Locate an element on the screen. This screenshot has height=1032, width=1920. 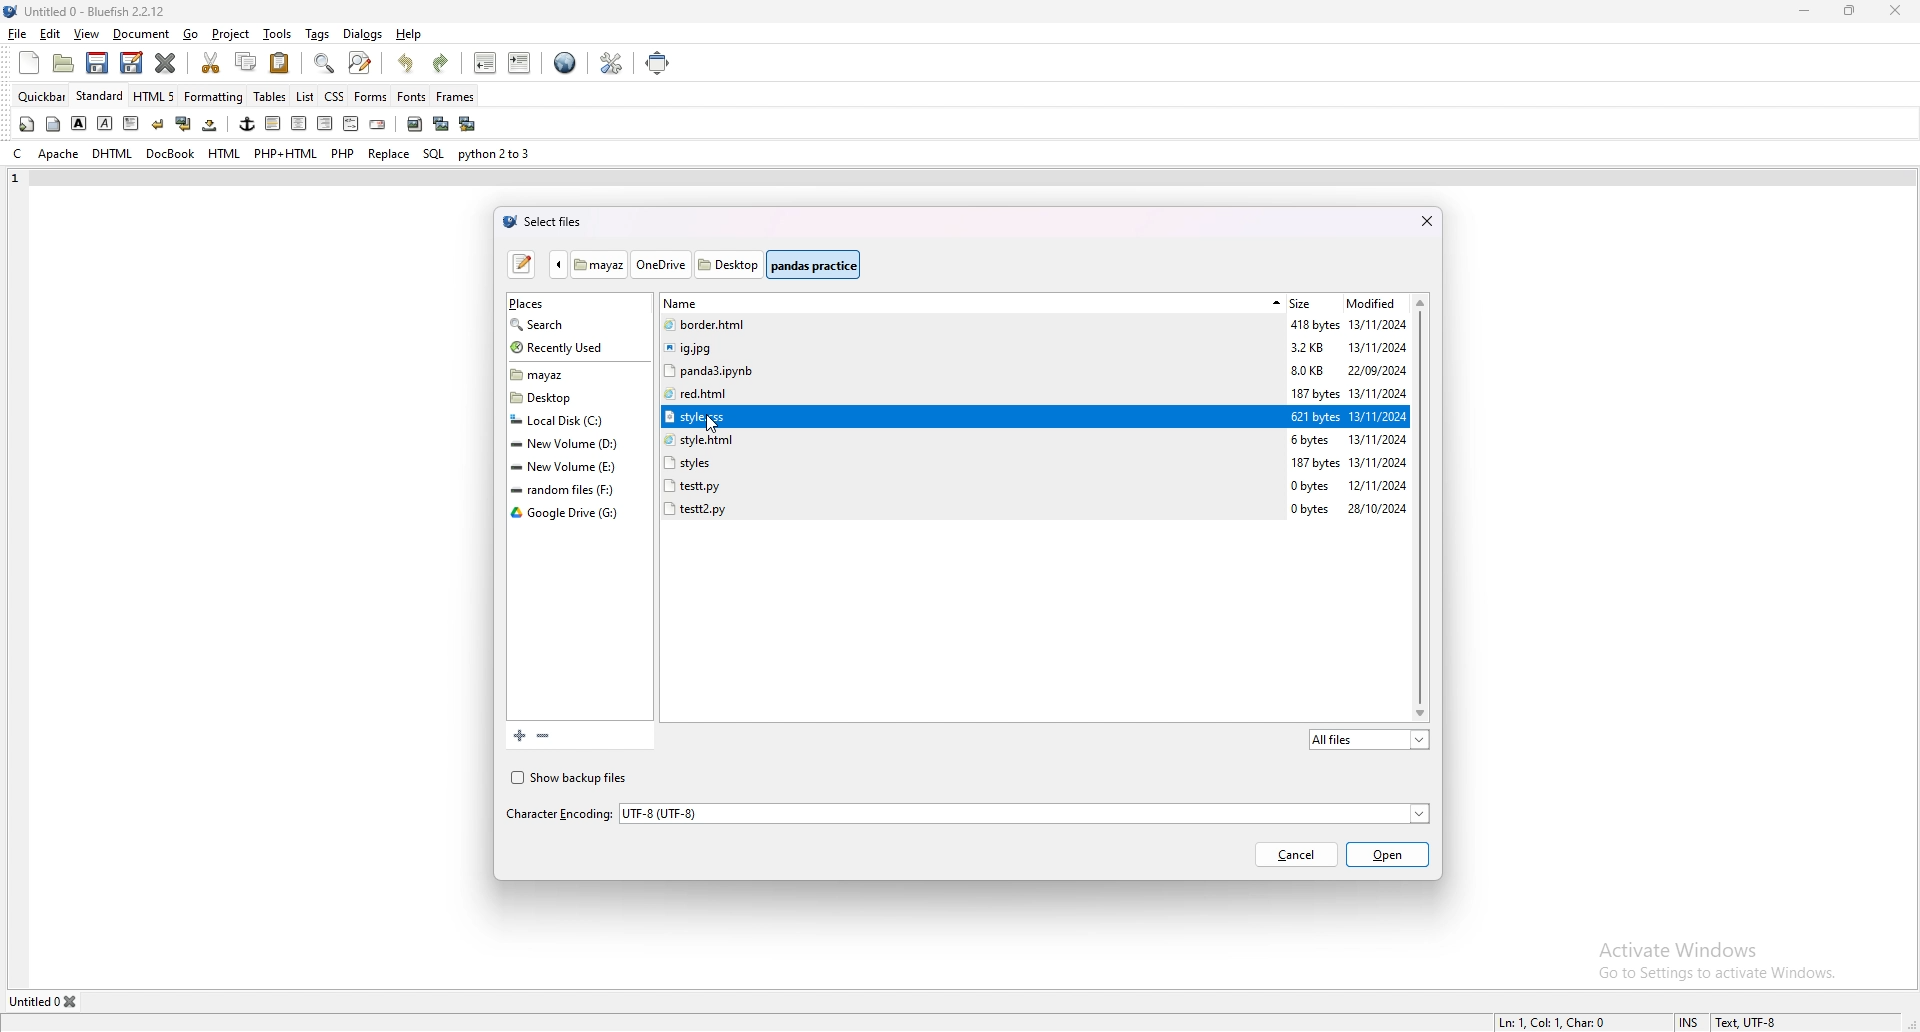
13/11/2024 is located at coordinates (1379, 394).